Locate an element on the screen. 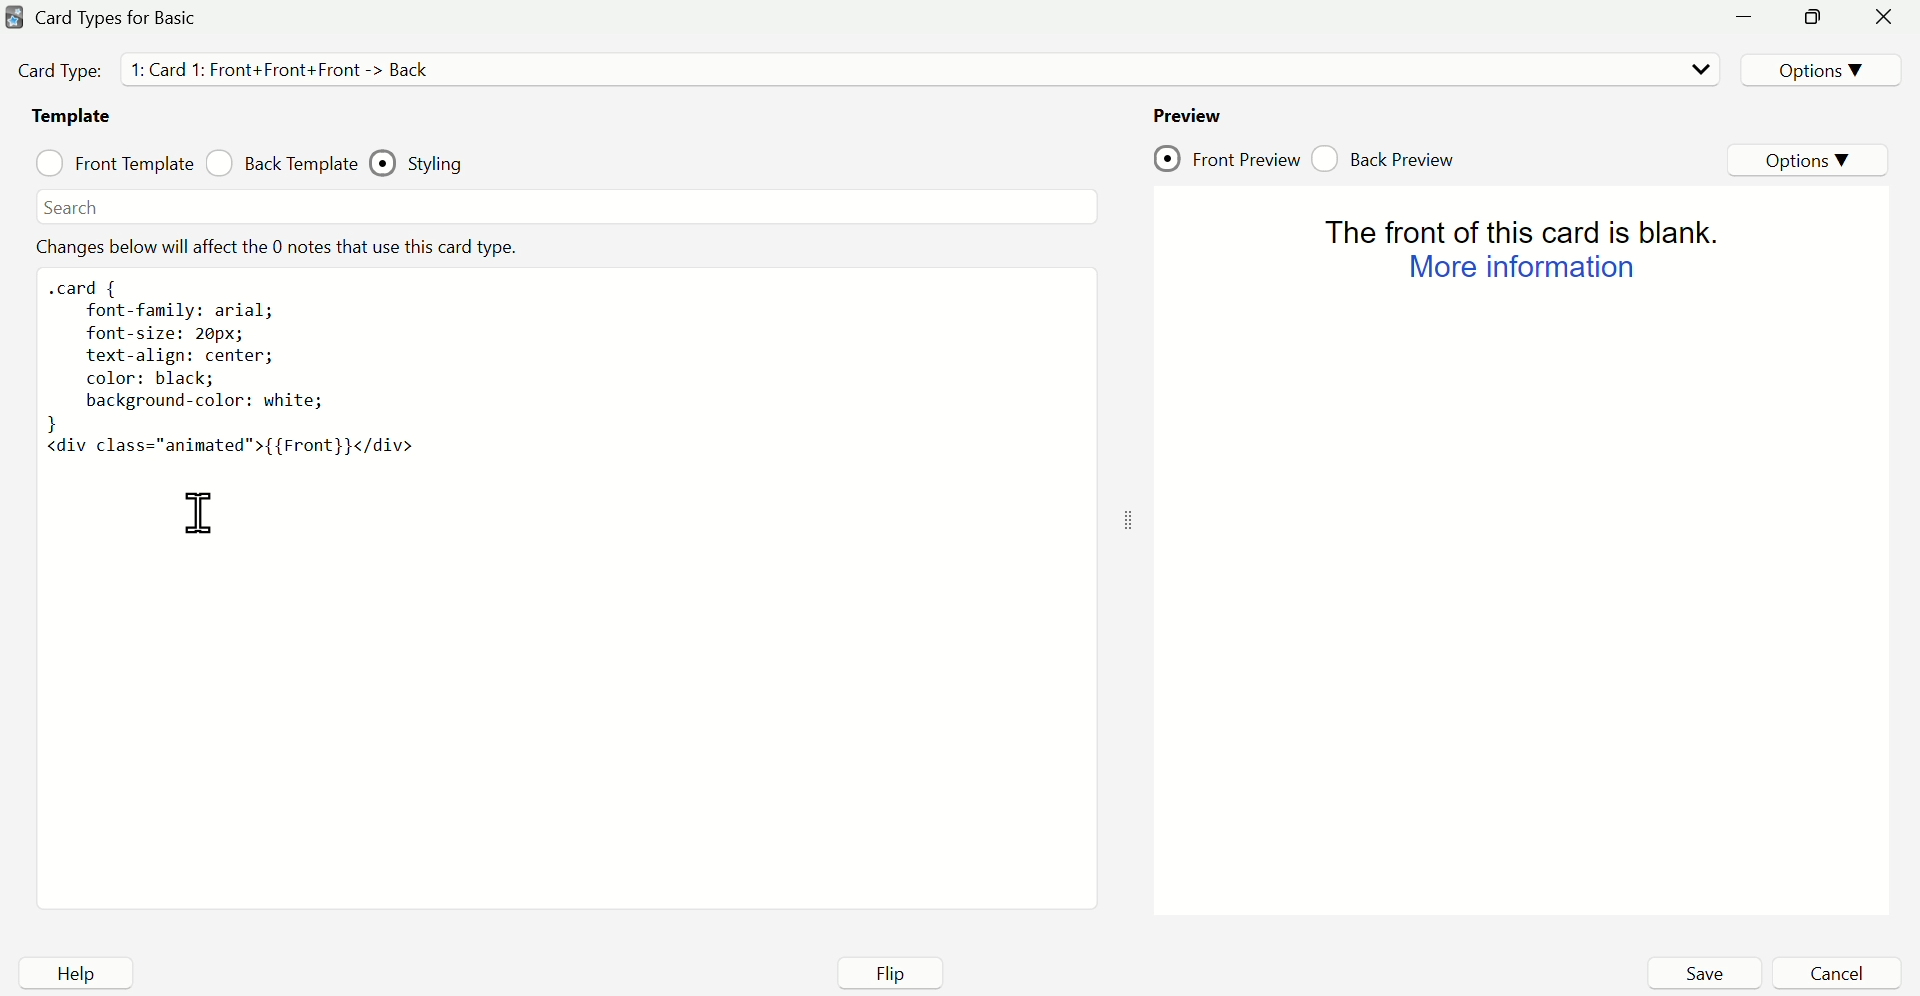 This screenshot has height=996, width=1920. Options is located at coordinates (1816, 67).